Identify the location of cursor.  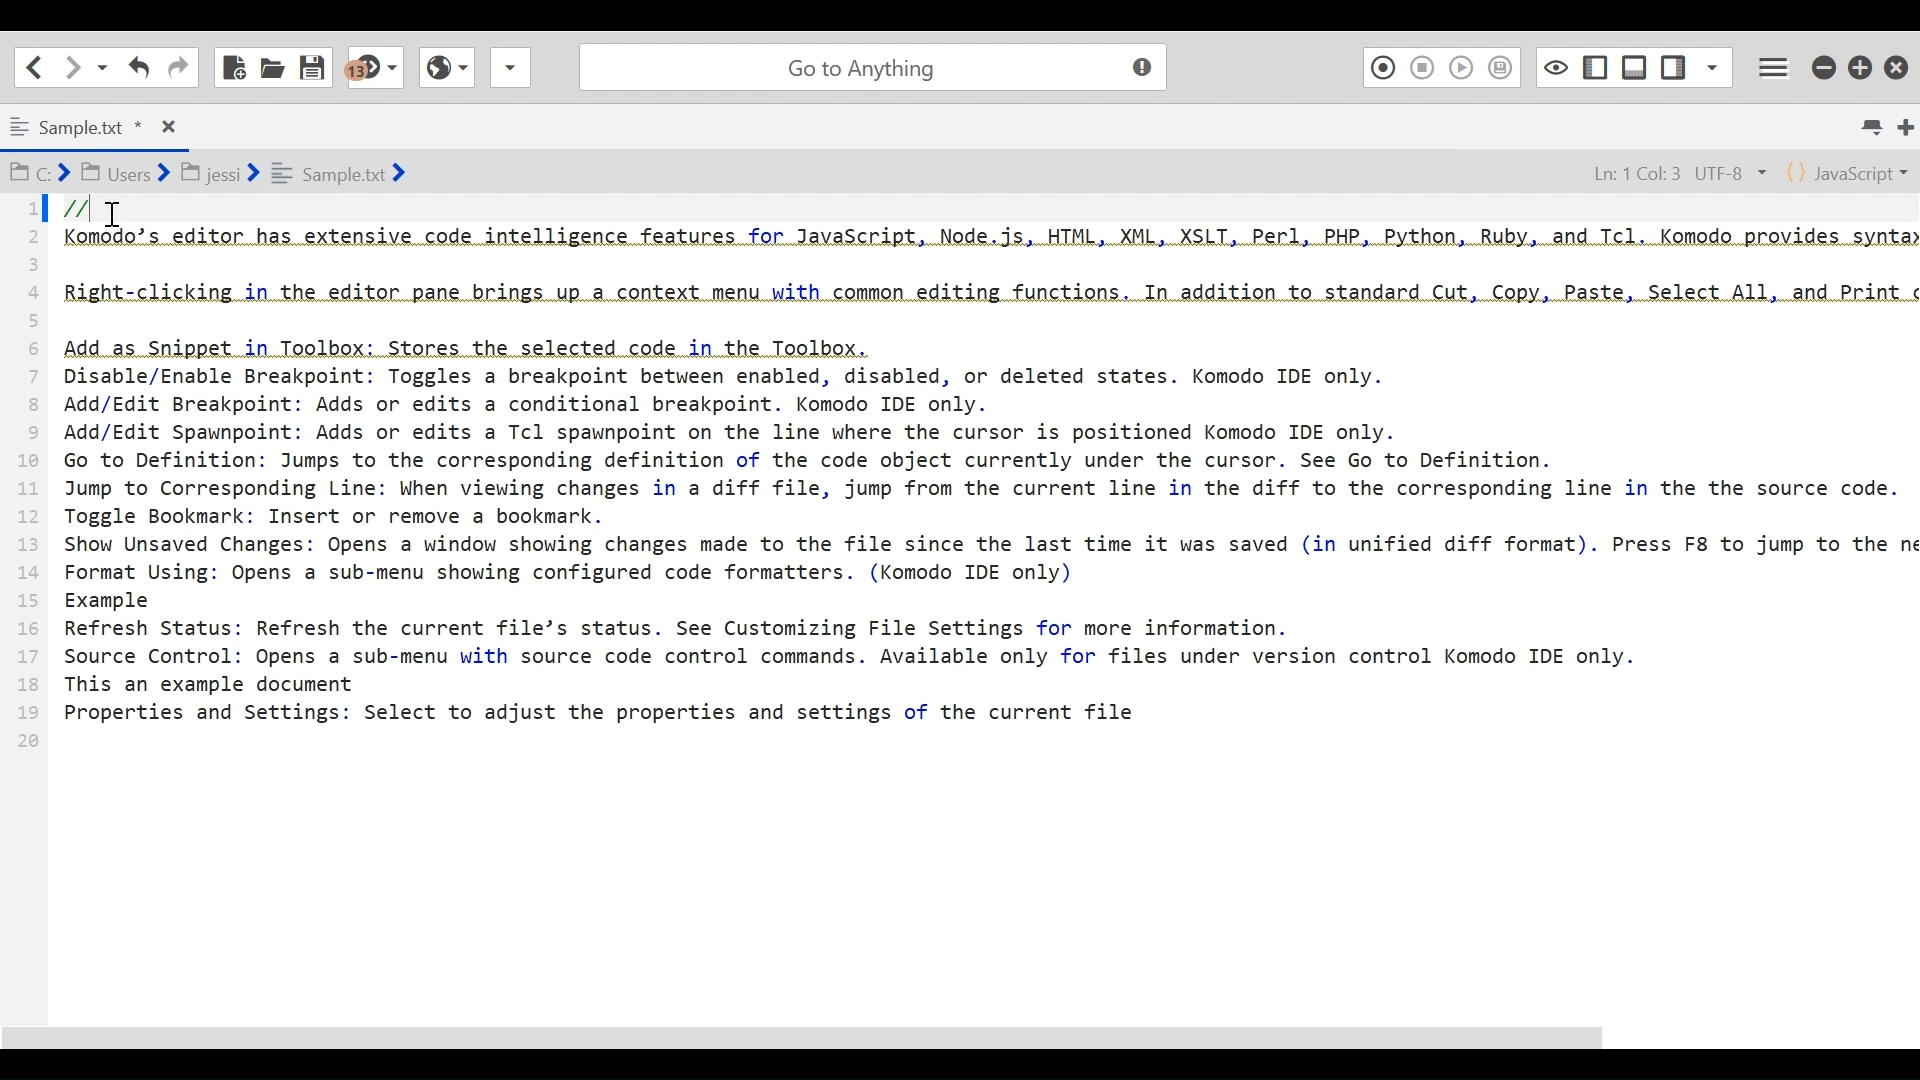
(117, 218).